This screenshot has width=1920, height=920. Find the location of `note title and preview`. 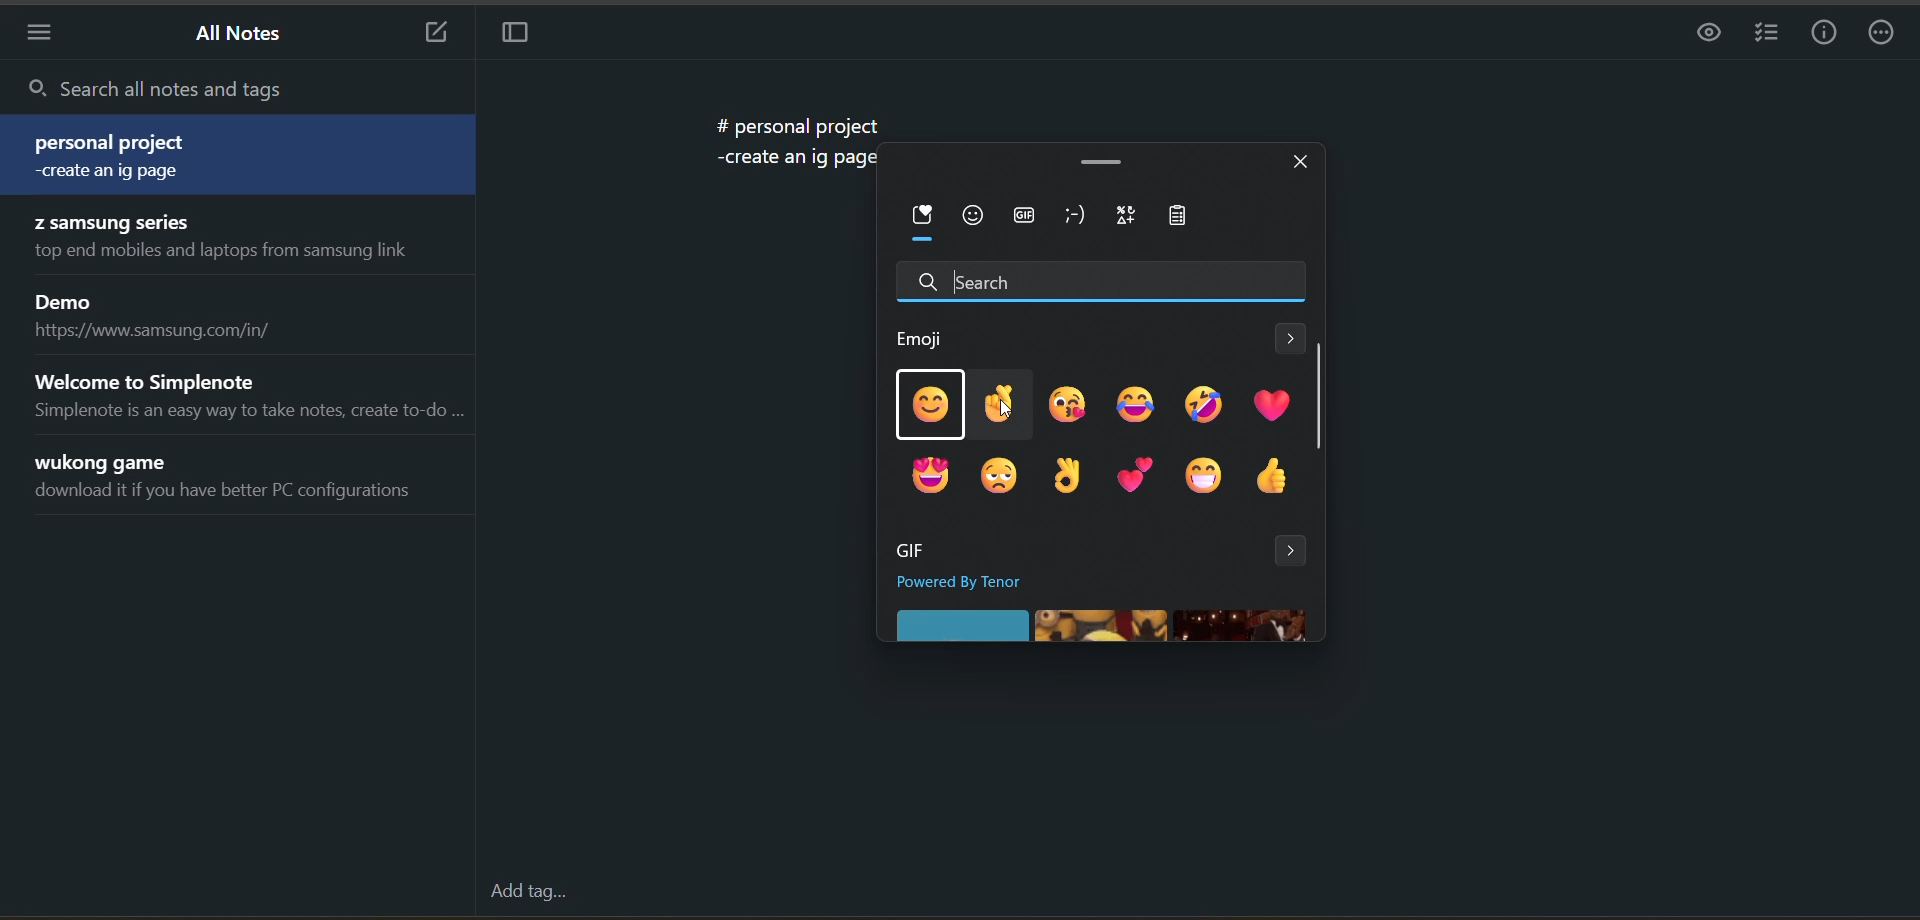

note title and preview is located at coordinates (231, 153).